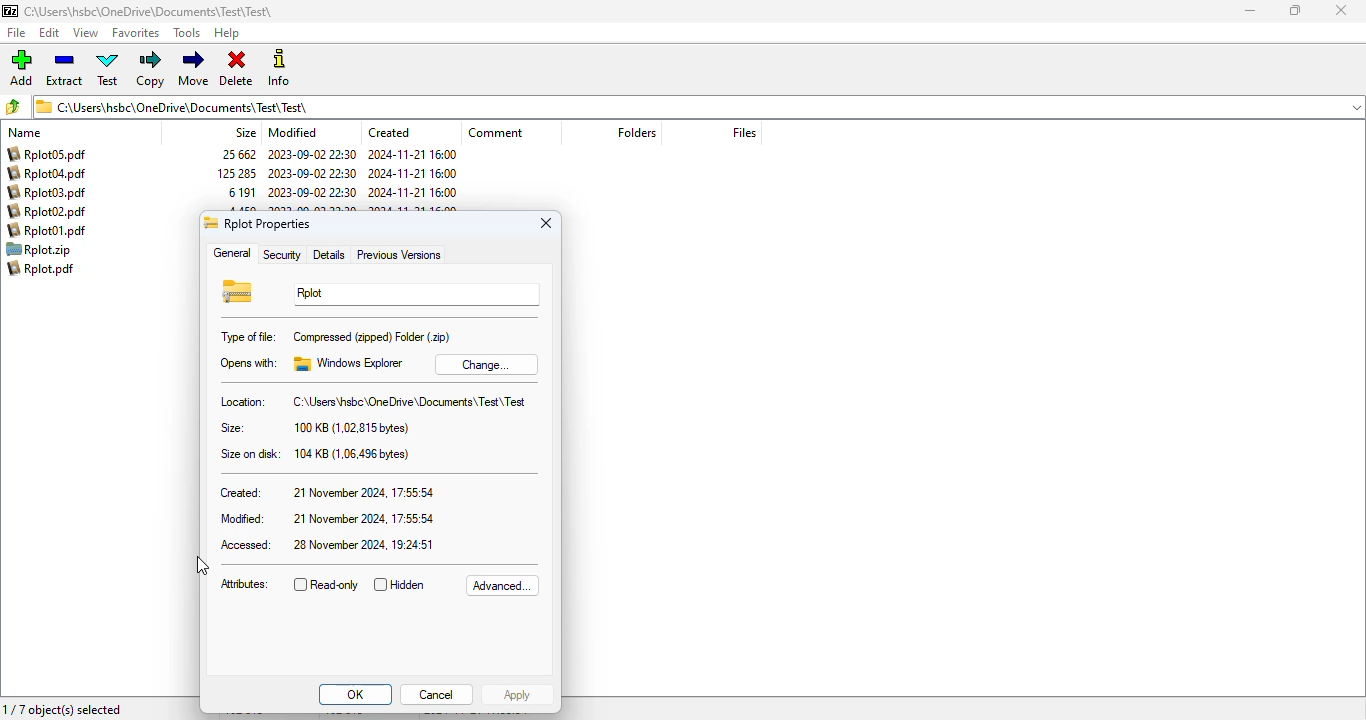 This screenshot has width=1366, height=720. What do you see at coordinates (356, 694) in the screenshot?
I see `OK` at bounding box center [356, 694].